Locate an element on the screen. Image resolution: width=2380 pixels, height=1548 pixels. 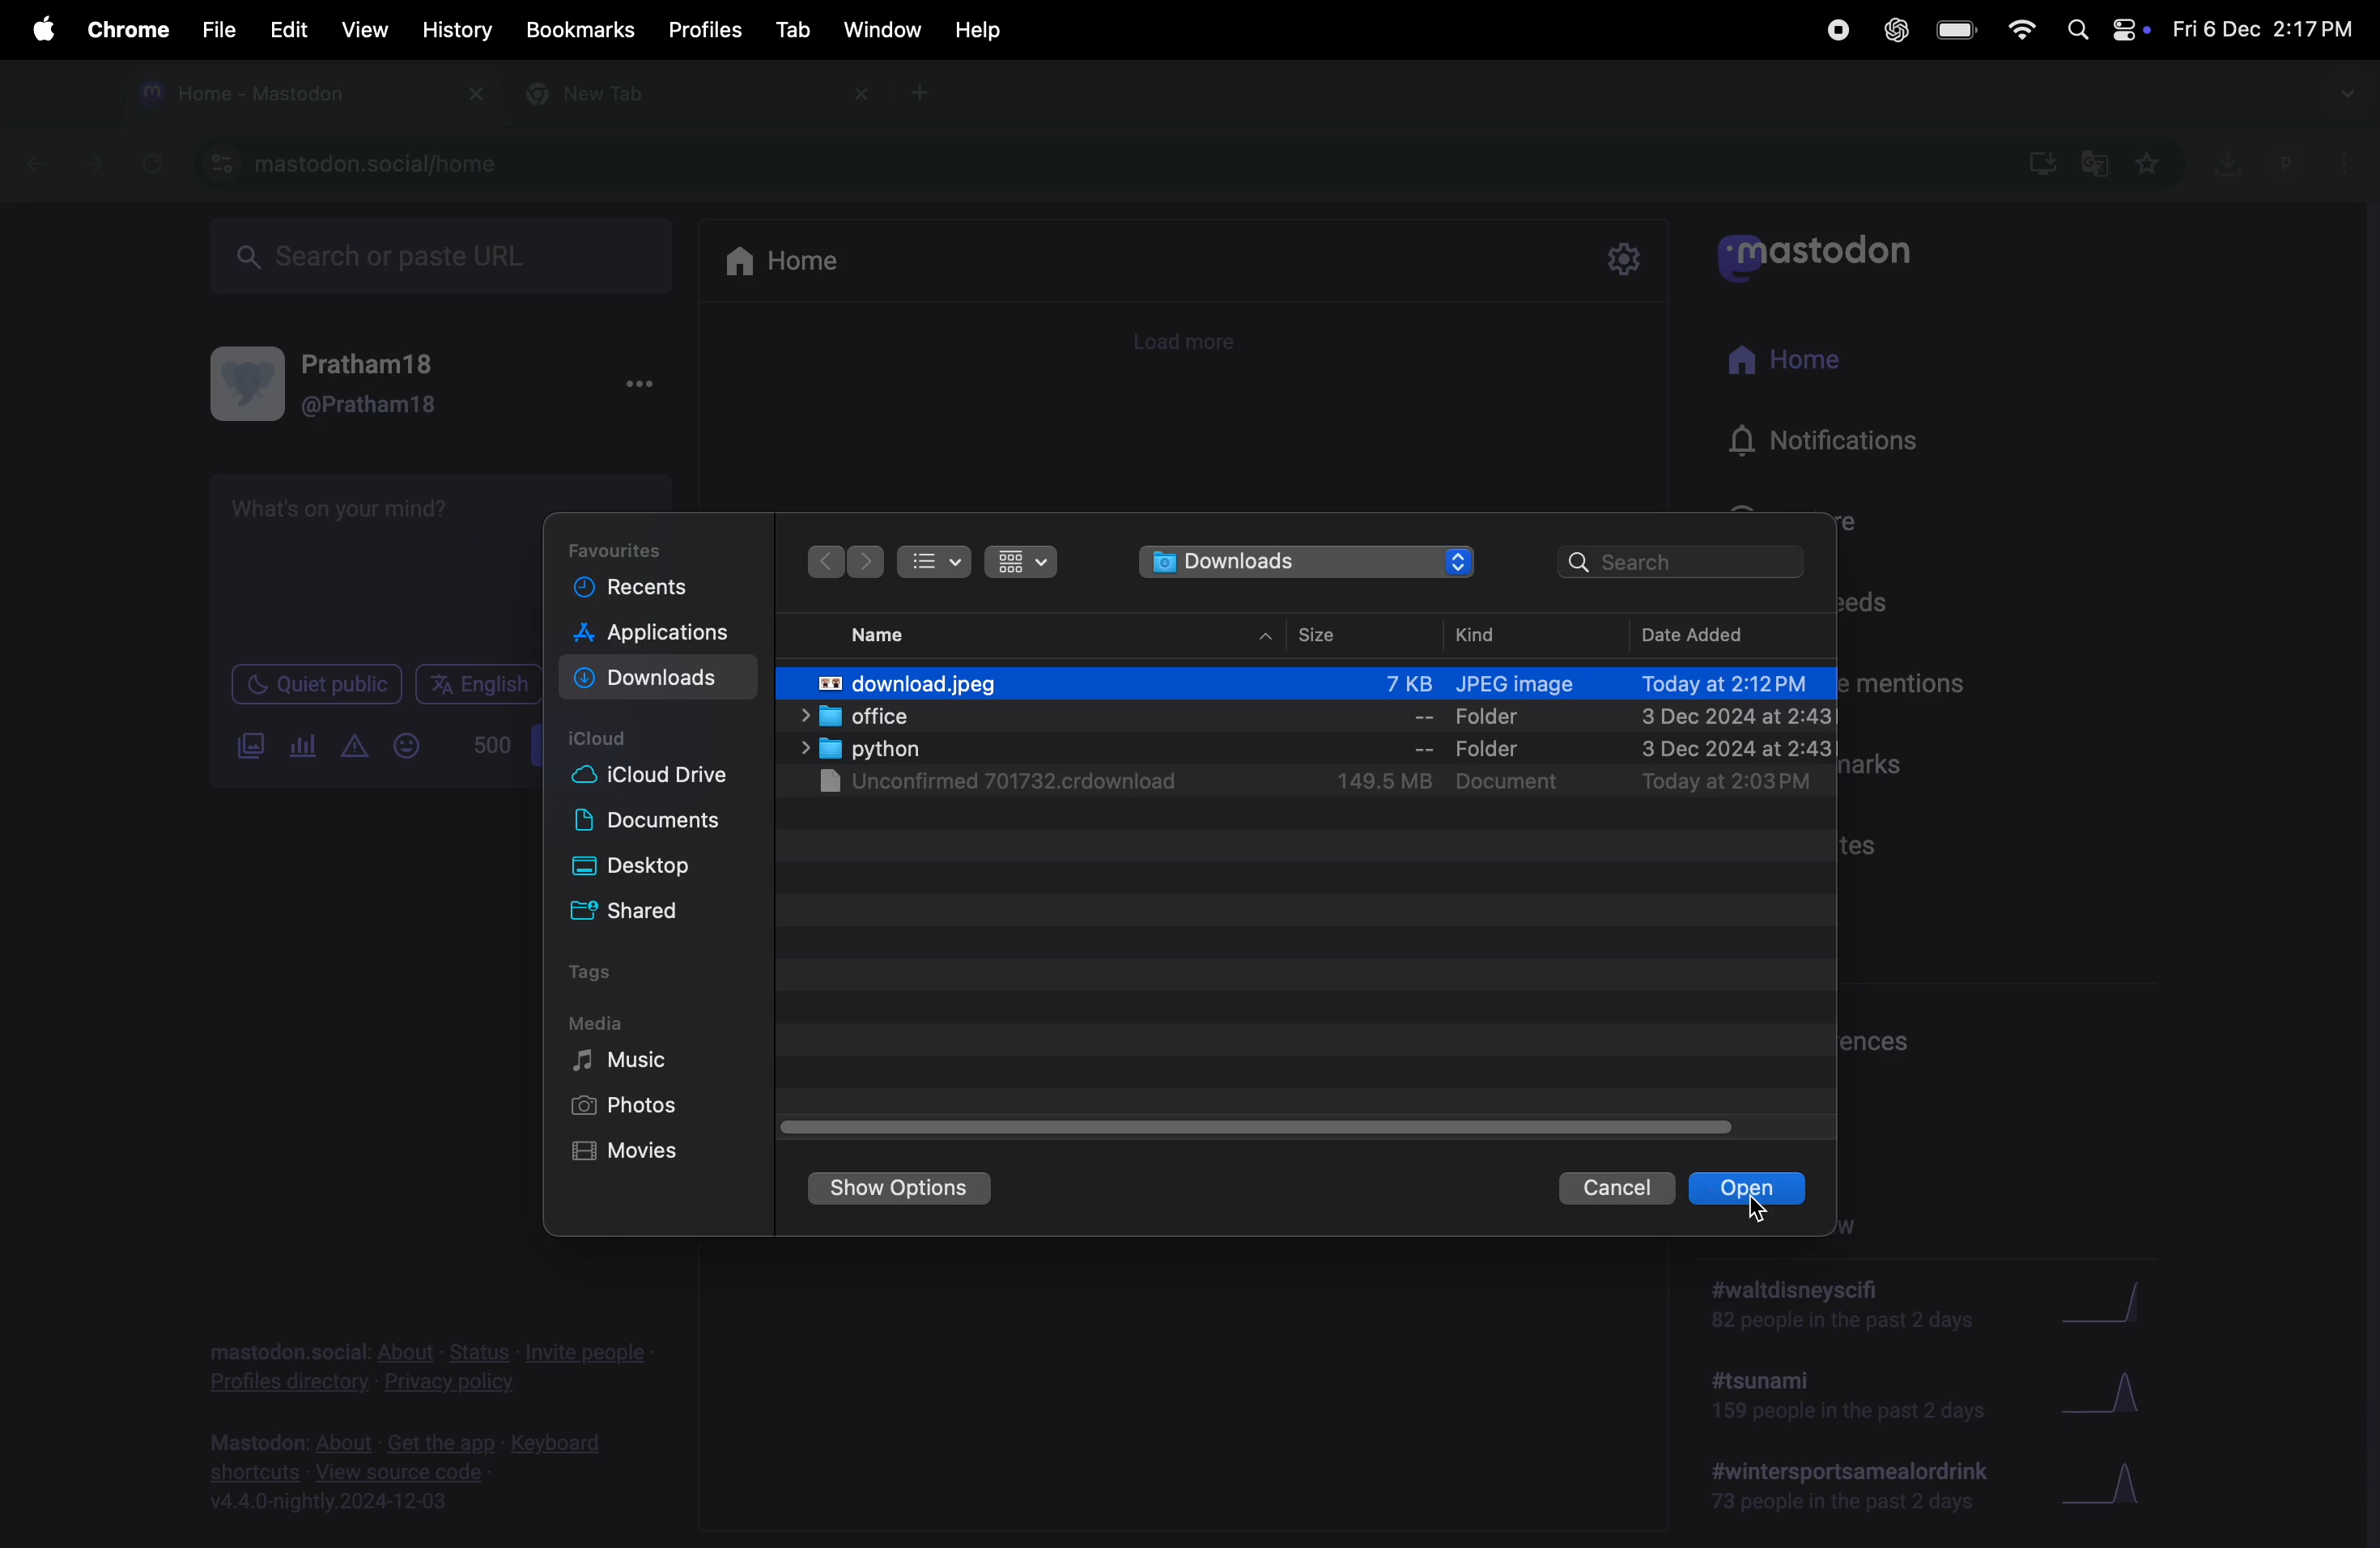
Graph is located at coordinates (2120, 1389).